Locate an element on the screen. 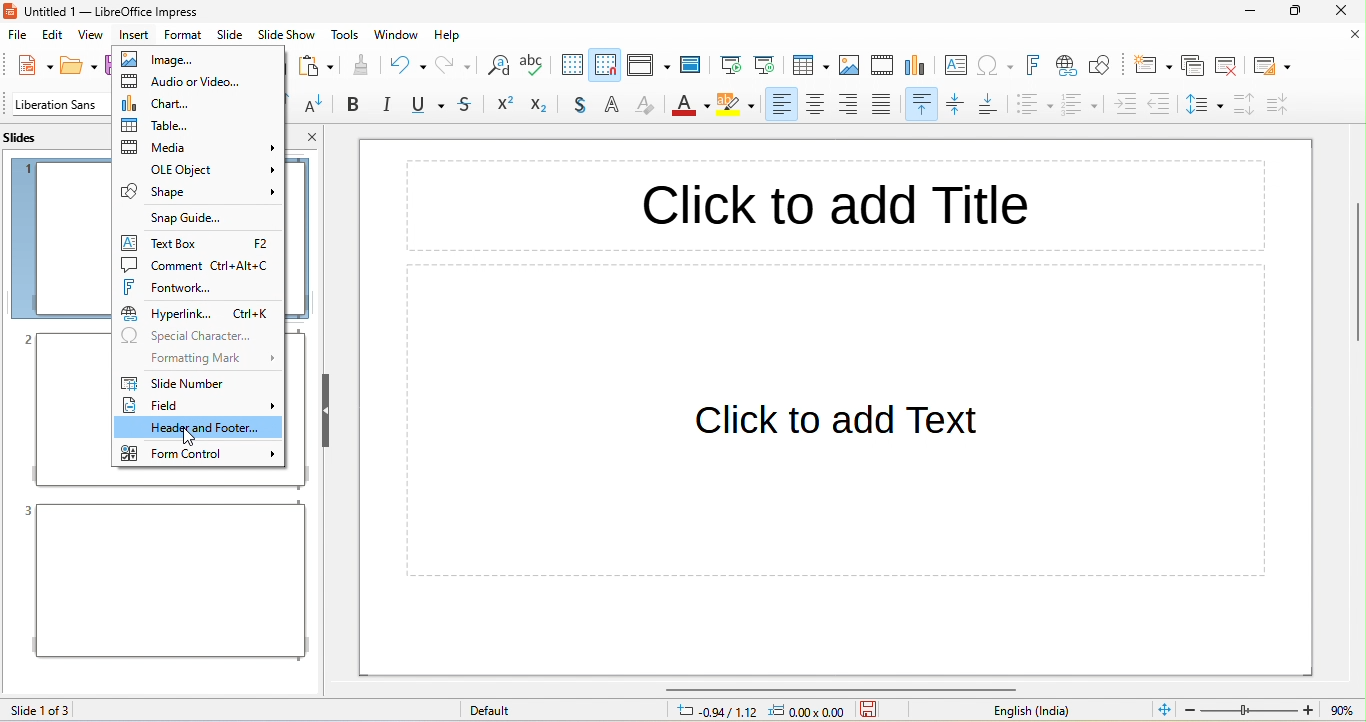 This screenshot has width=1366, height=722. underline is located at coordinates (425, 106).